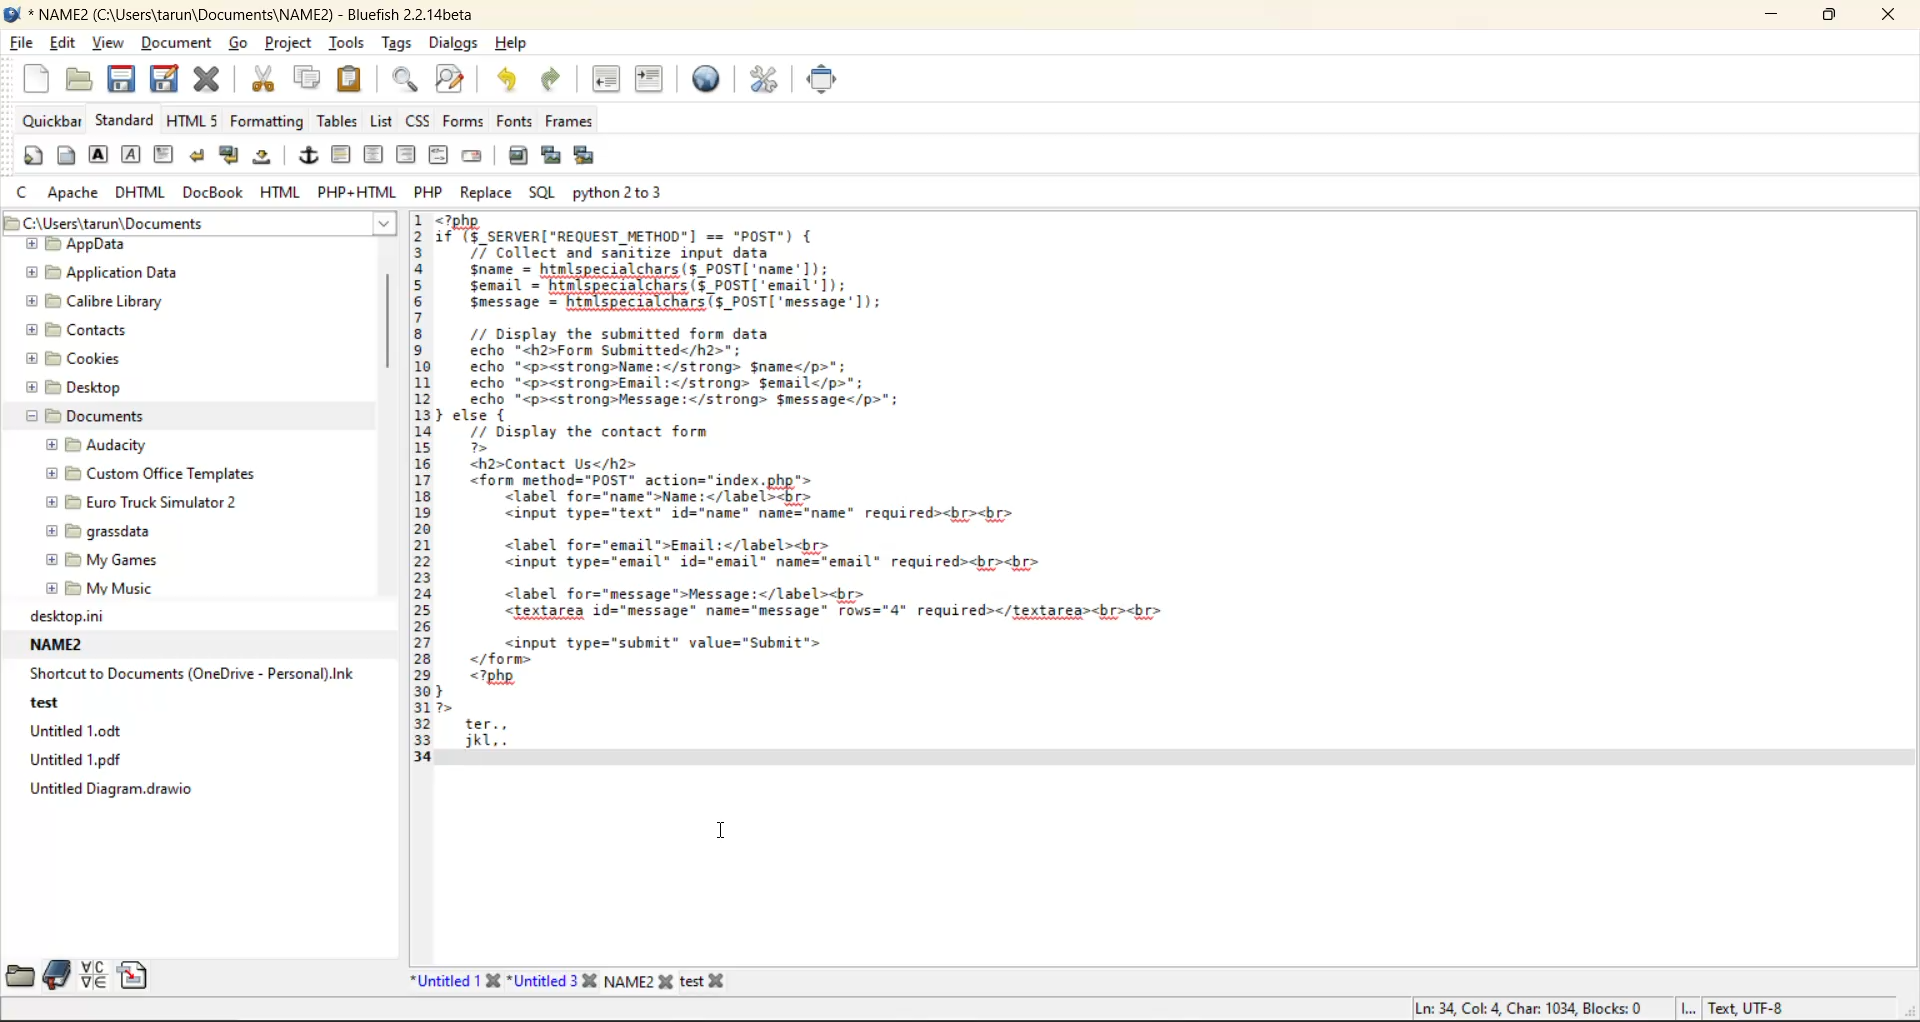  What do you see at coordinates (80, 418) in the screenshot?
I see `Documents` at bounding box center [80, 418].